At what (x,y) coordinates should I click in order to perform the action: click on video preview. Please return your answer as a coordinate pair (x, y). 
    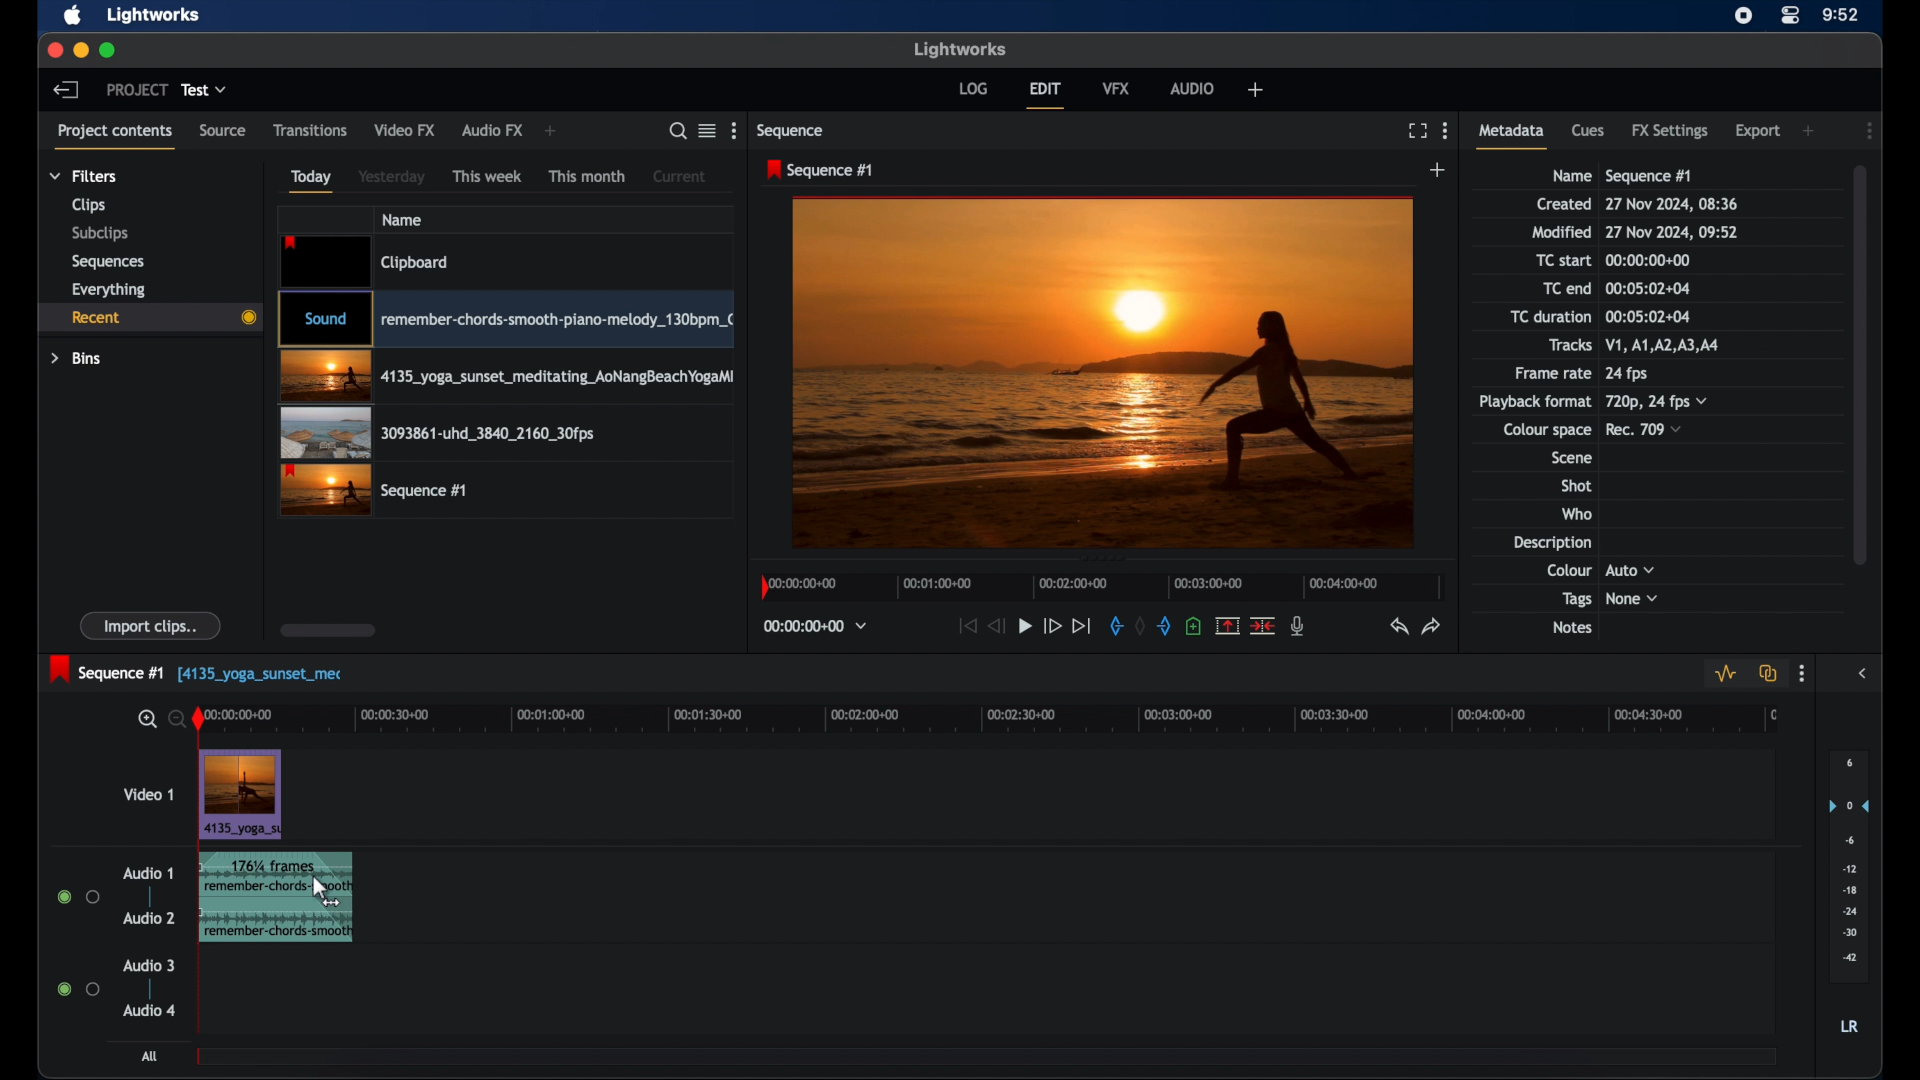
    Looking at the image, I should click on (1103, 371).